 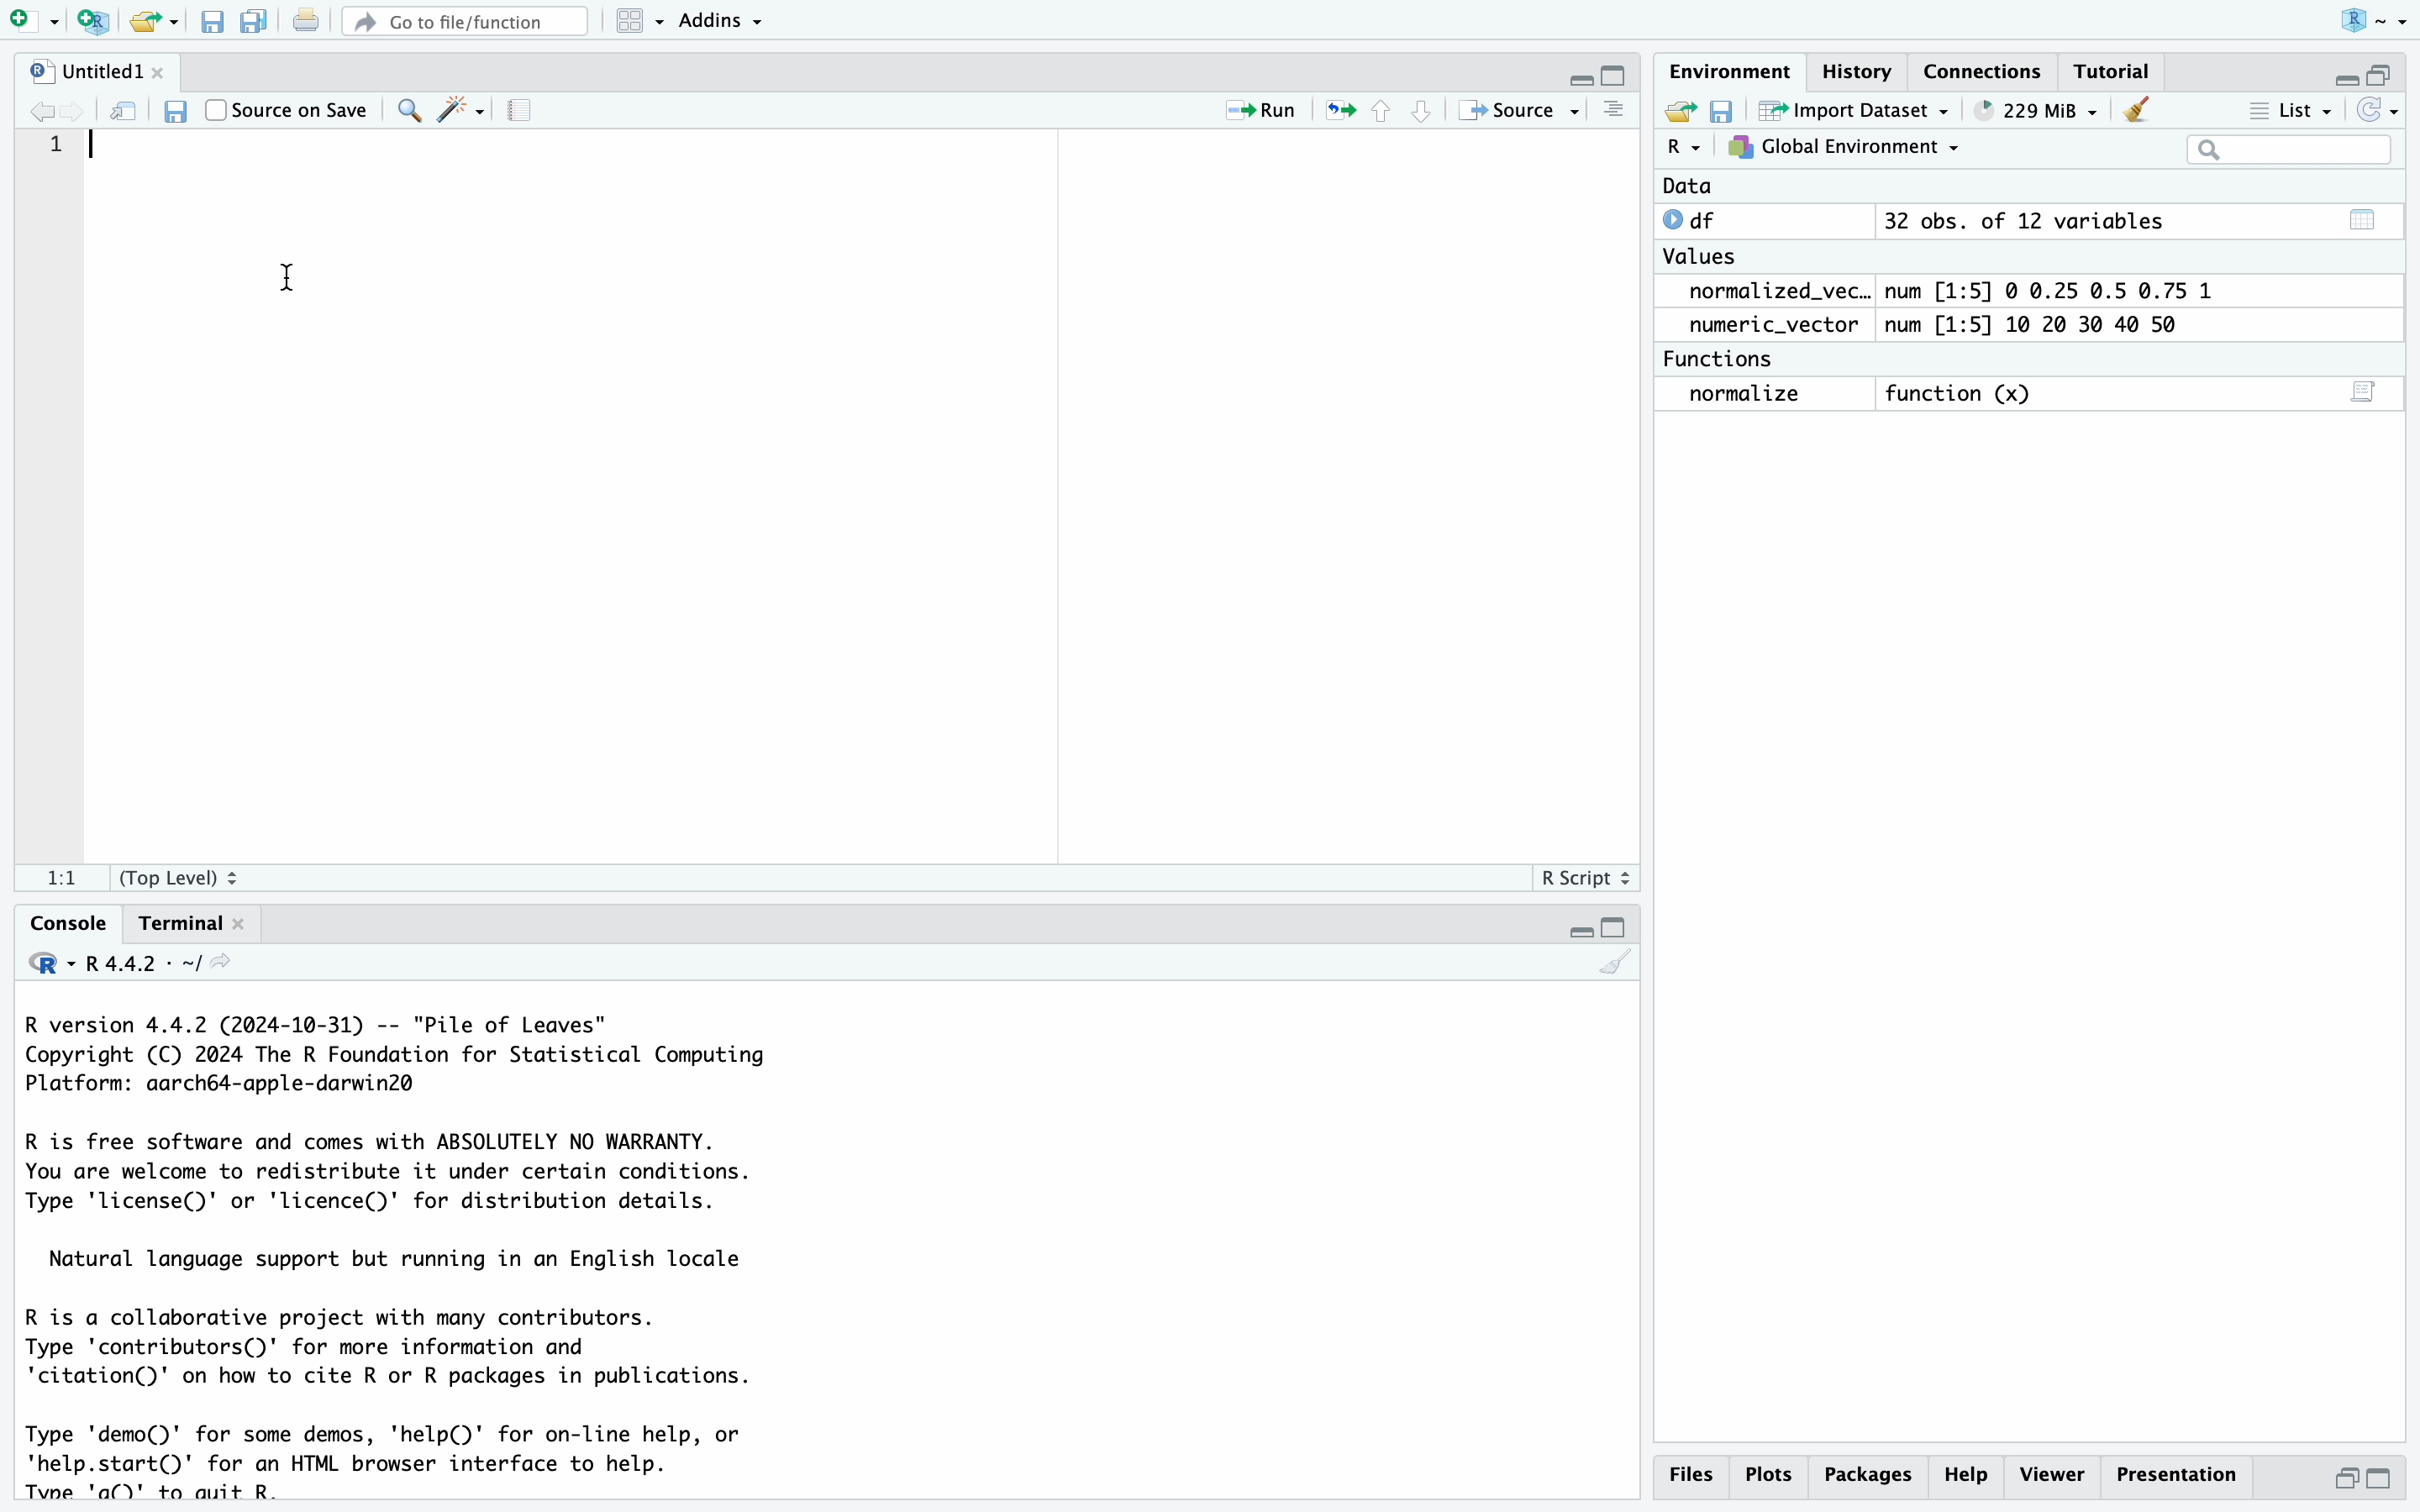 What do you see at coordinates (2342, 79) in the screenshot?
I see `minimize` at bounding box center [2342, 79].